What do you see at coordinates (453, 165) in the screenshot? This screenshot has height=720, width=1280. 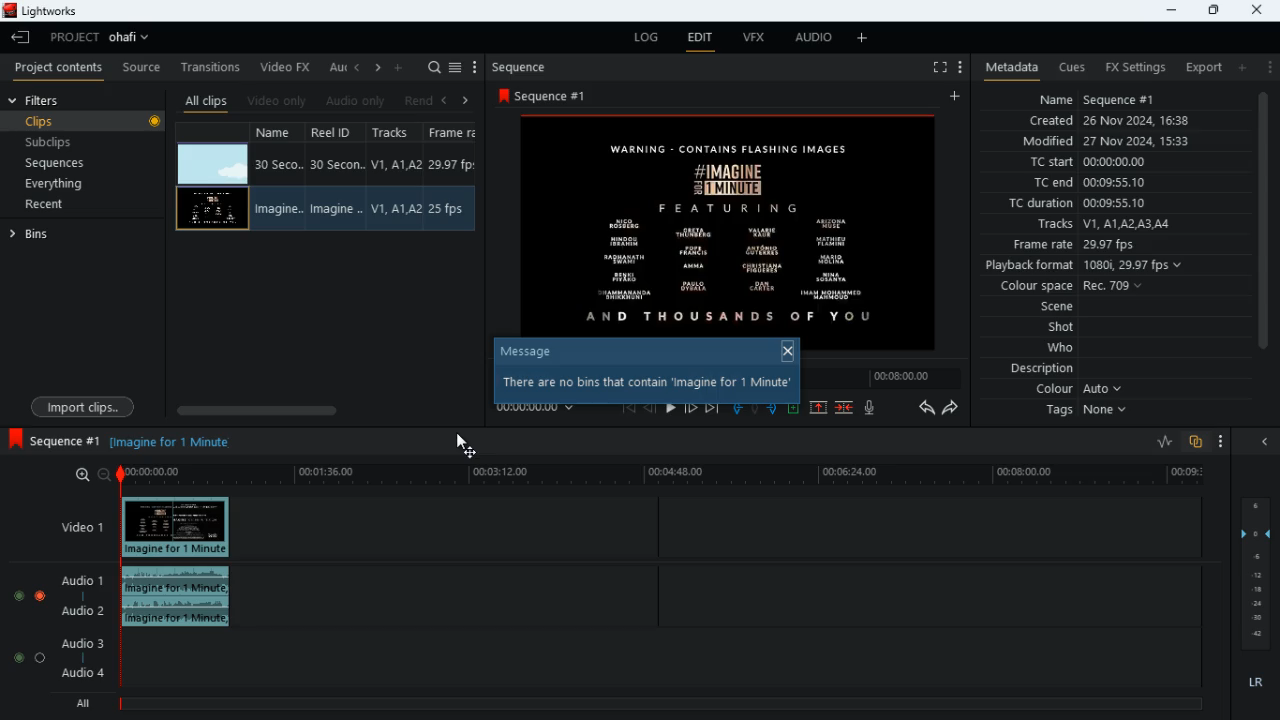 I see `Frame rate` at bounding box center [453, 165].